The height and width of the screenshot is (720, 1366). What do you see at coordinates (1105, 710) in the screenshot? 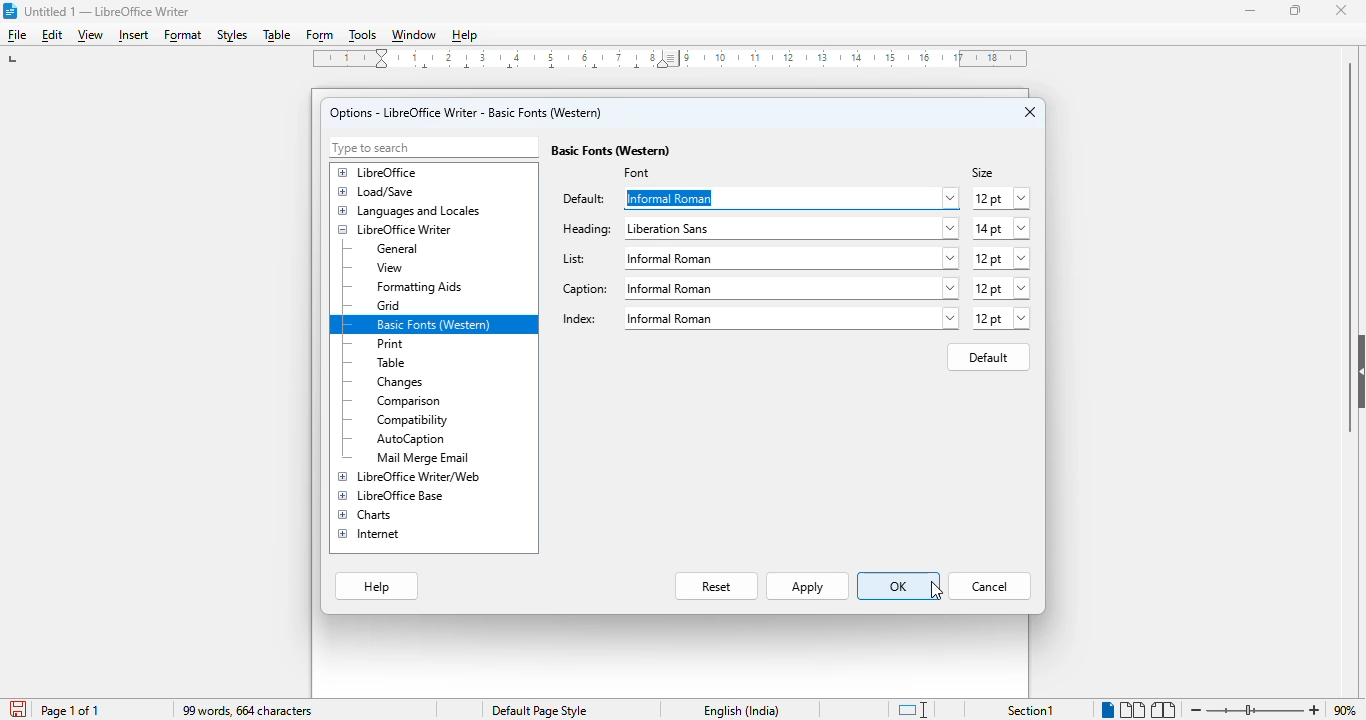
I see `single page view` at bounding box center [1105, 710].